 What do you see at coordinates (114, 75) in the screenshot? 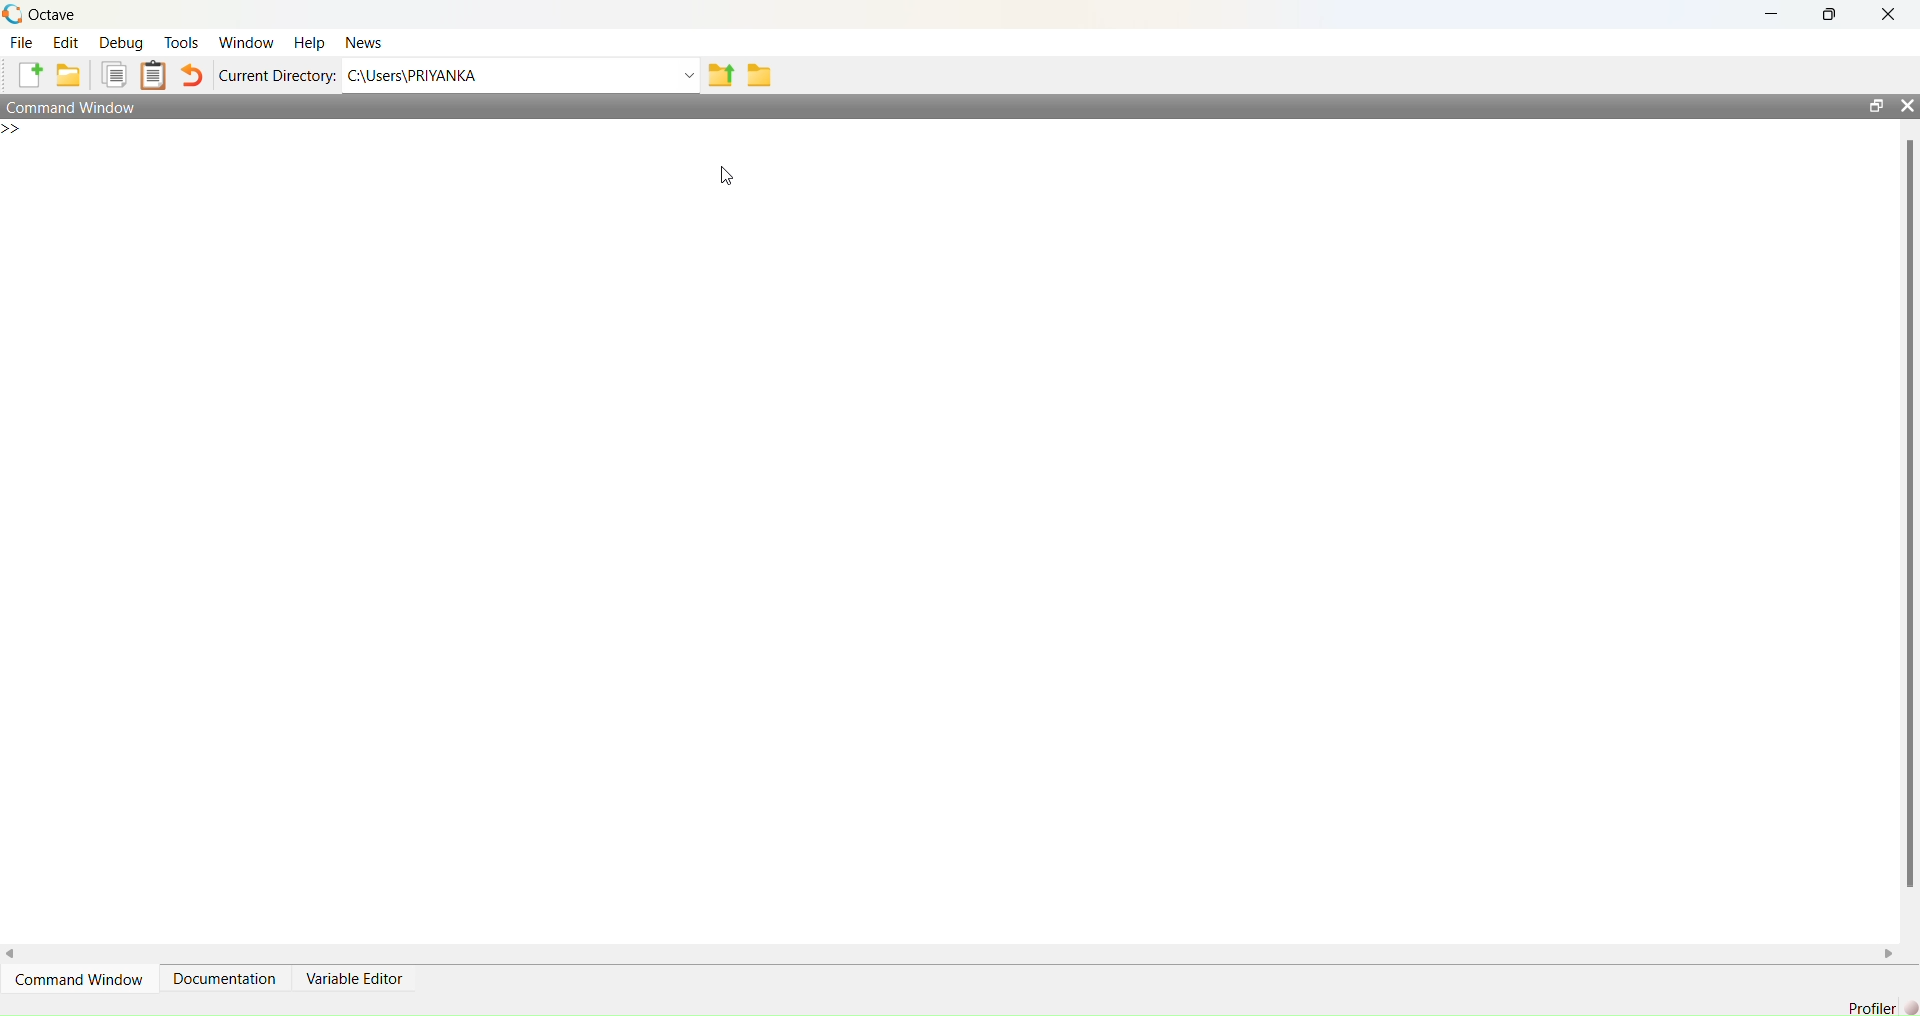
I see `copy` at bounding box center [114, 75].